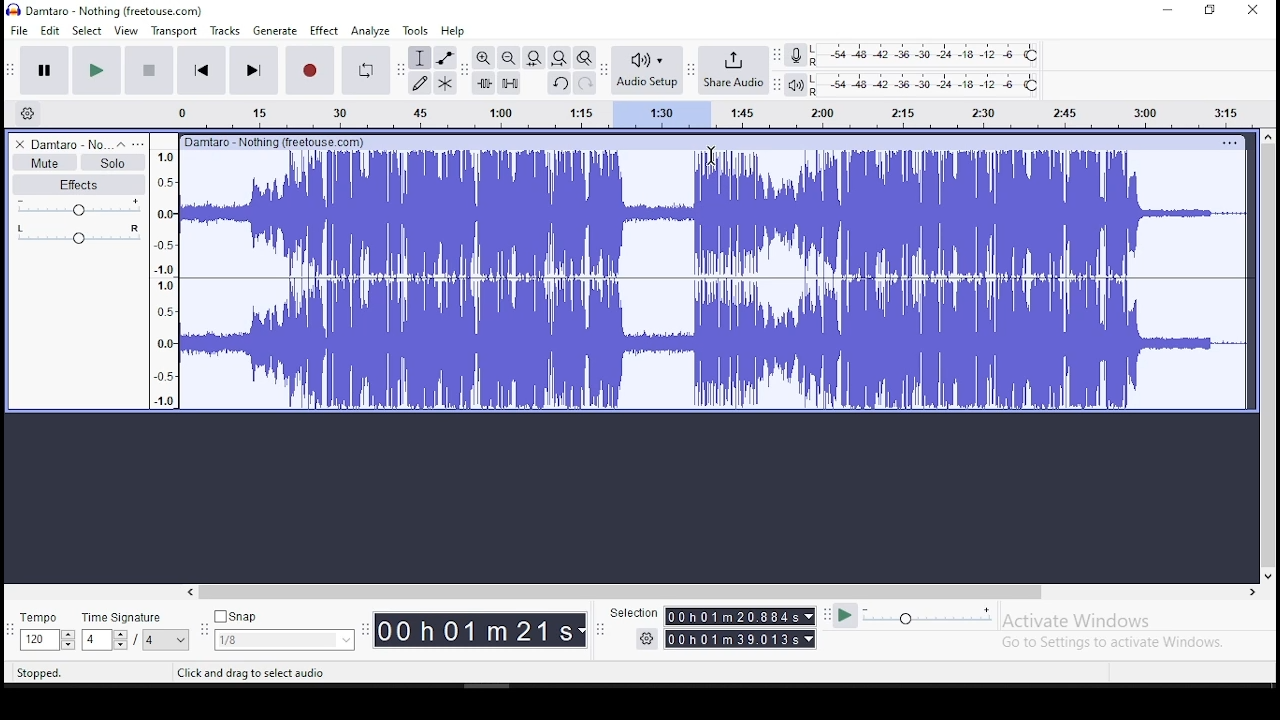 The image size is (1280, 720). I want to click on trim audio outside selection, so click(485, 83).